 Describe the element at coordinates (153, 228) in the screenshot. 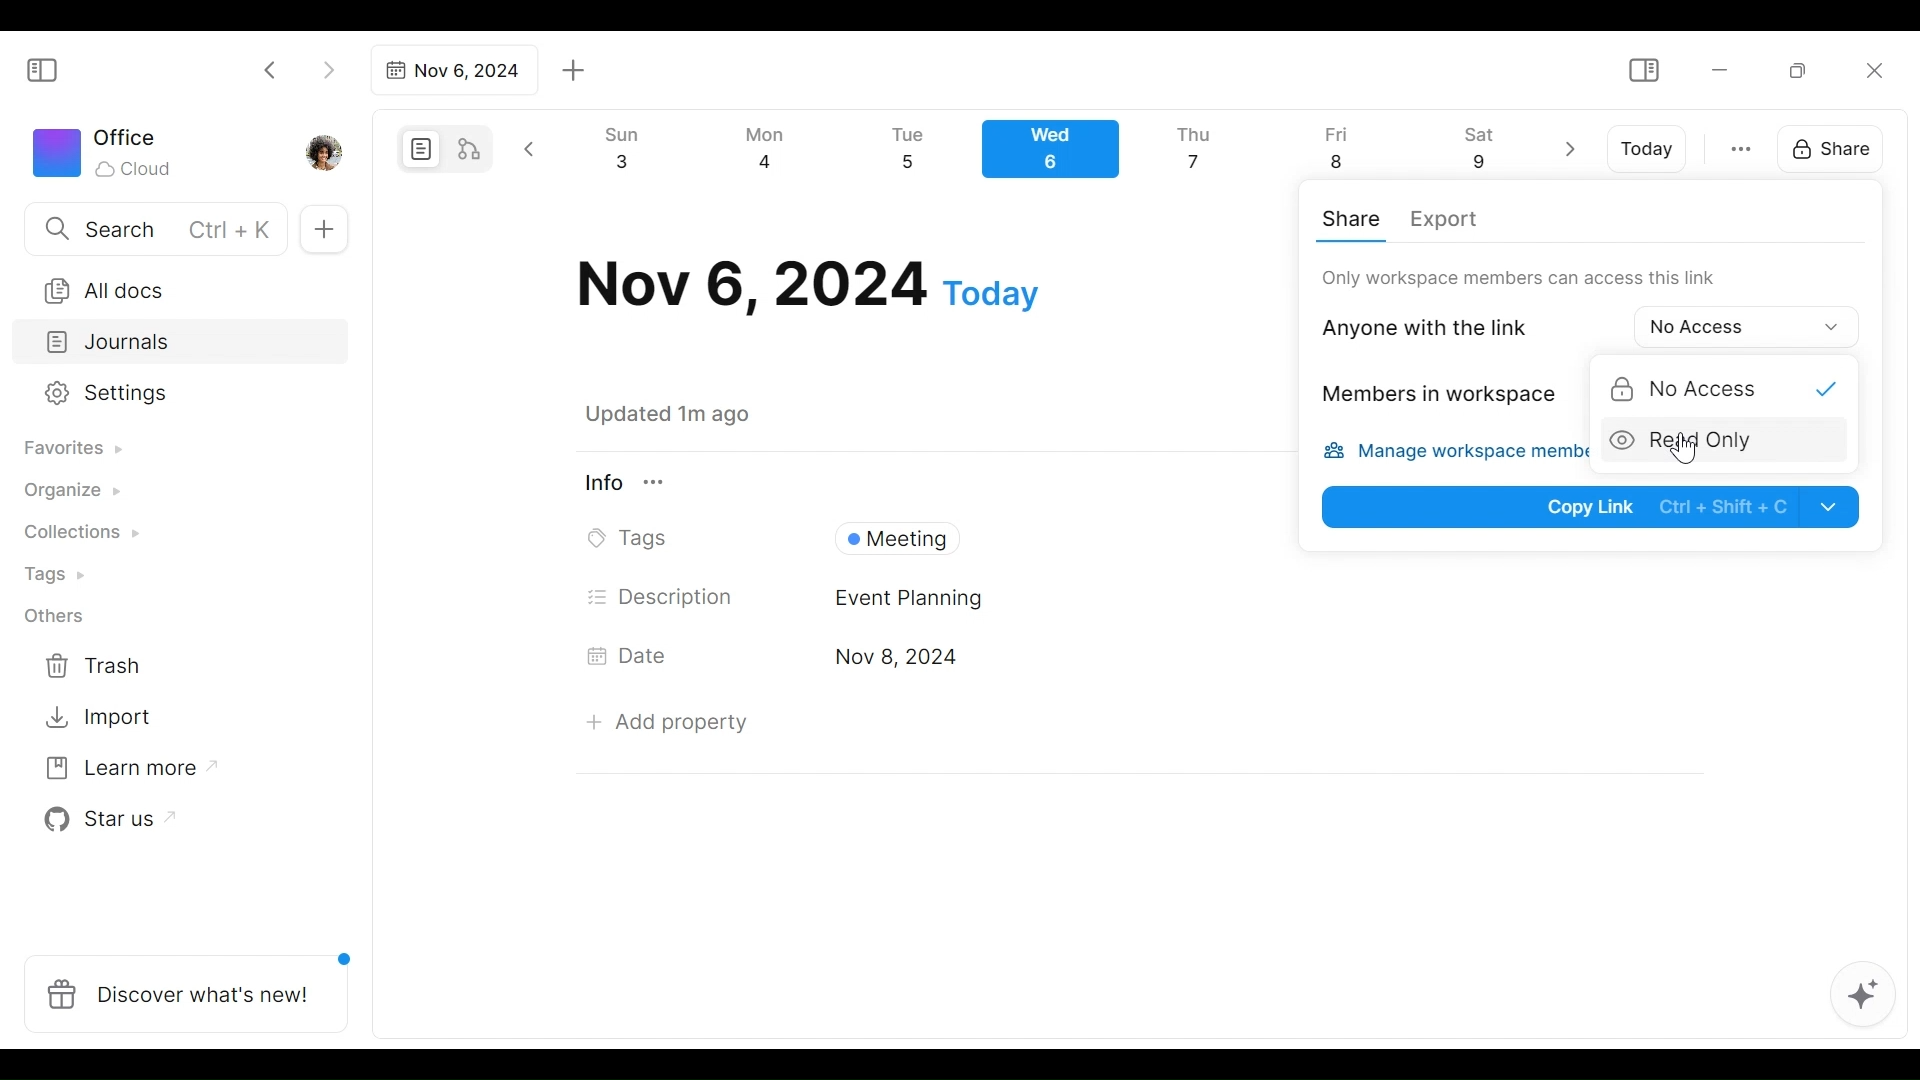

I see `Search` at that location.